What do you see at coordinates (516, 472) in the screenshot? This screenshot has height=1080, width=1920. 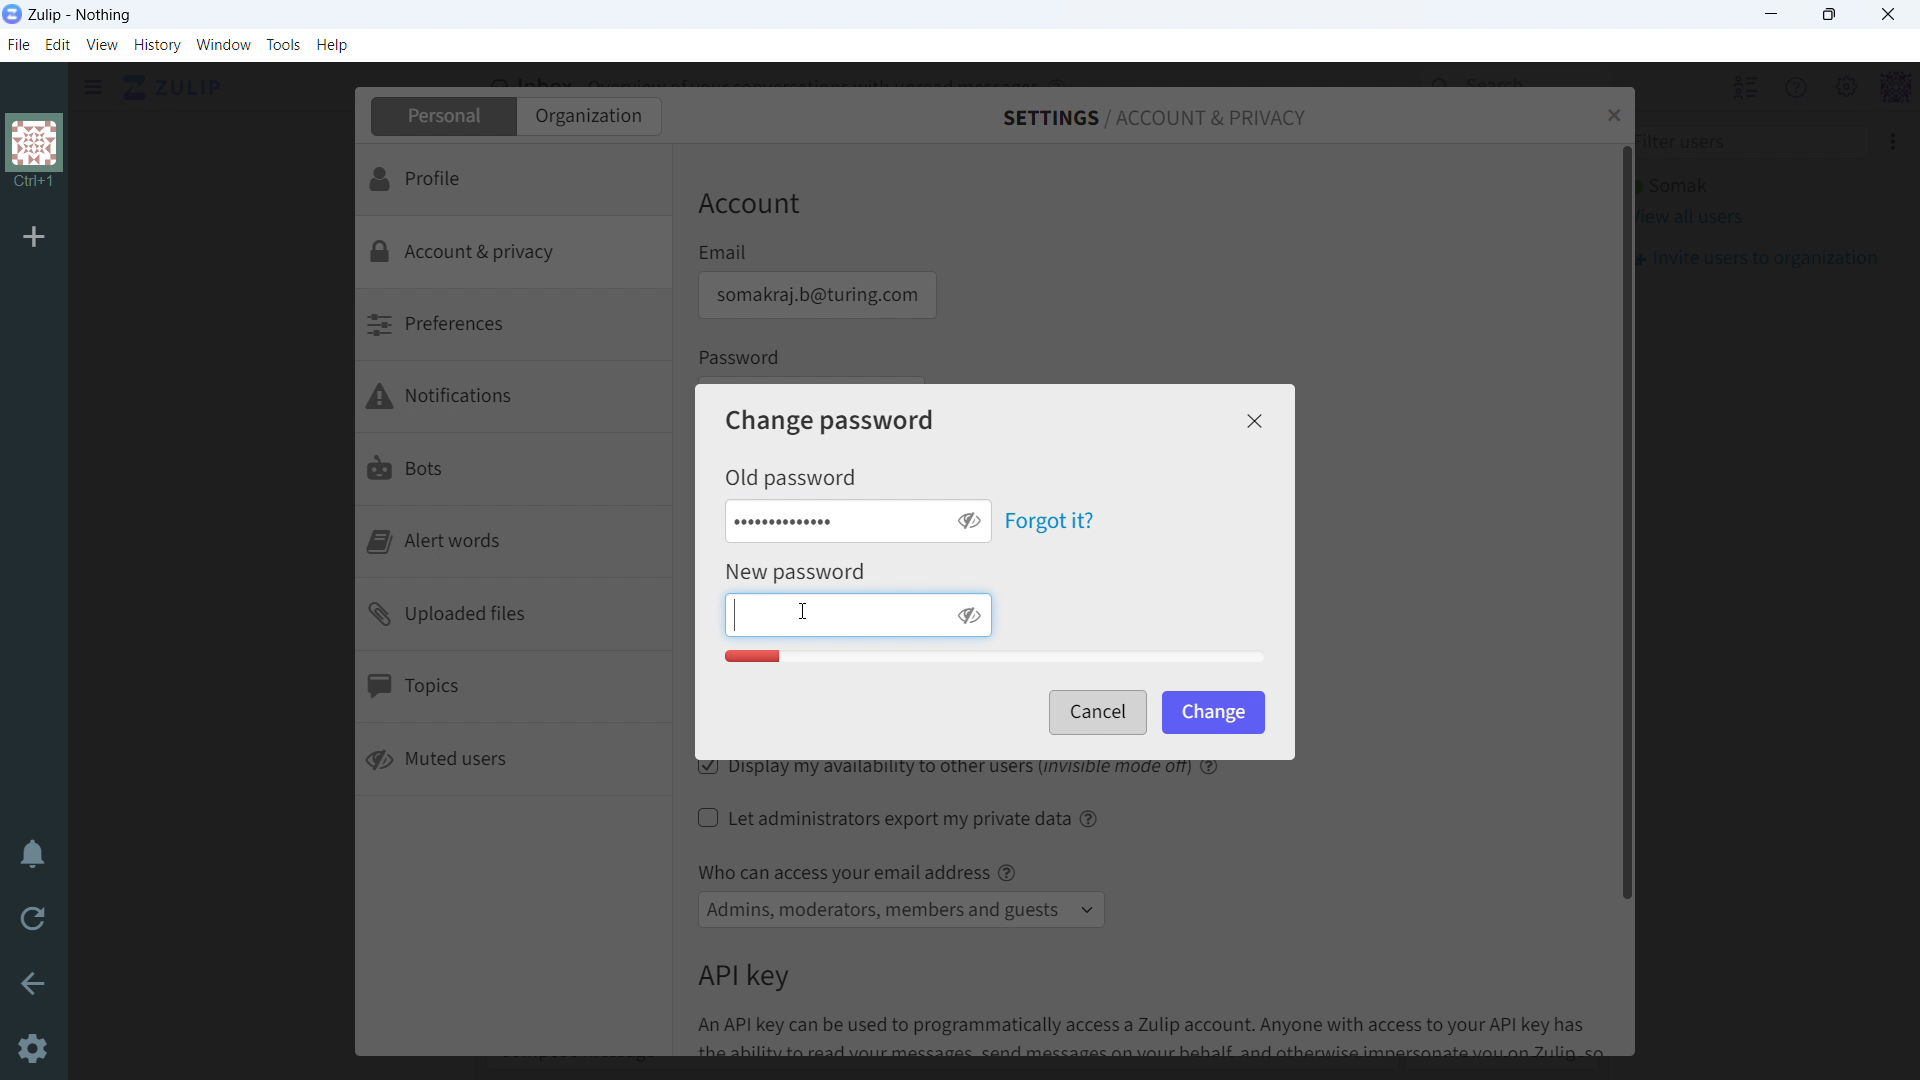 I see `bots` at bounding box center [516, 472].